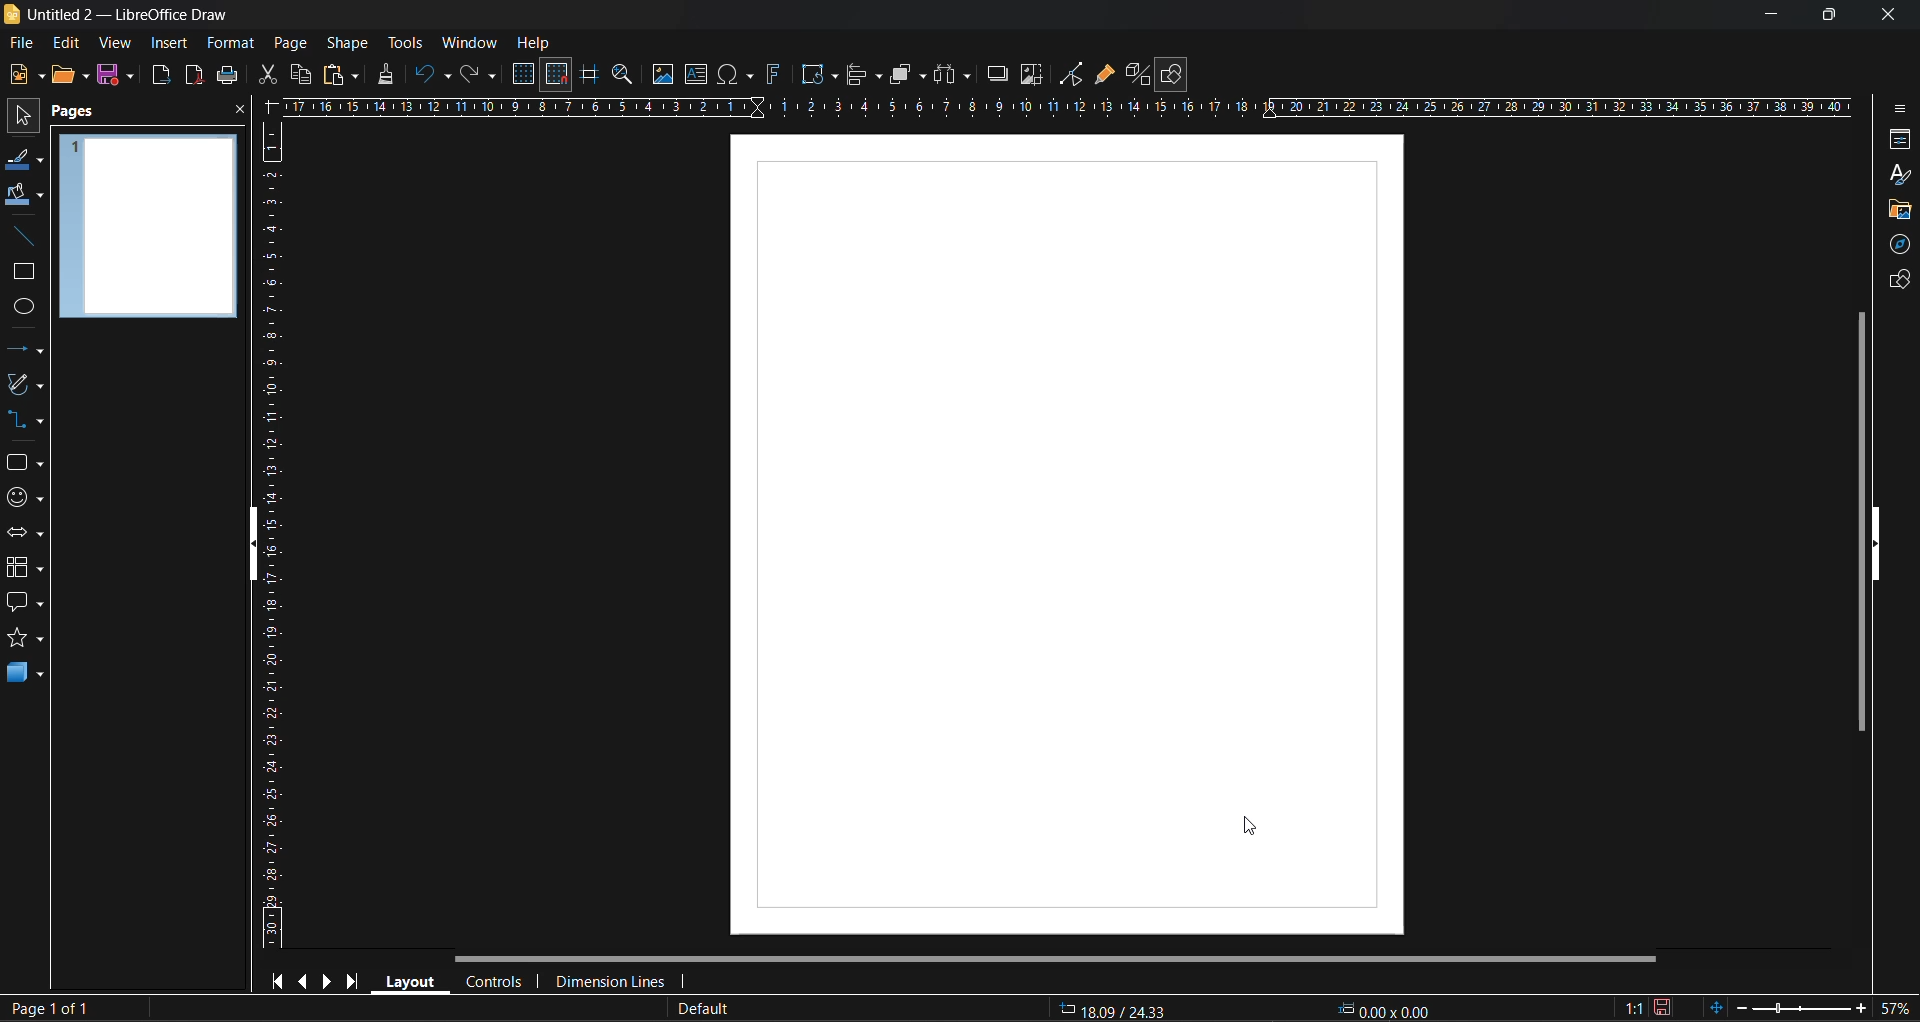  I want to click on select, so click(25, 119).